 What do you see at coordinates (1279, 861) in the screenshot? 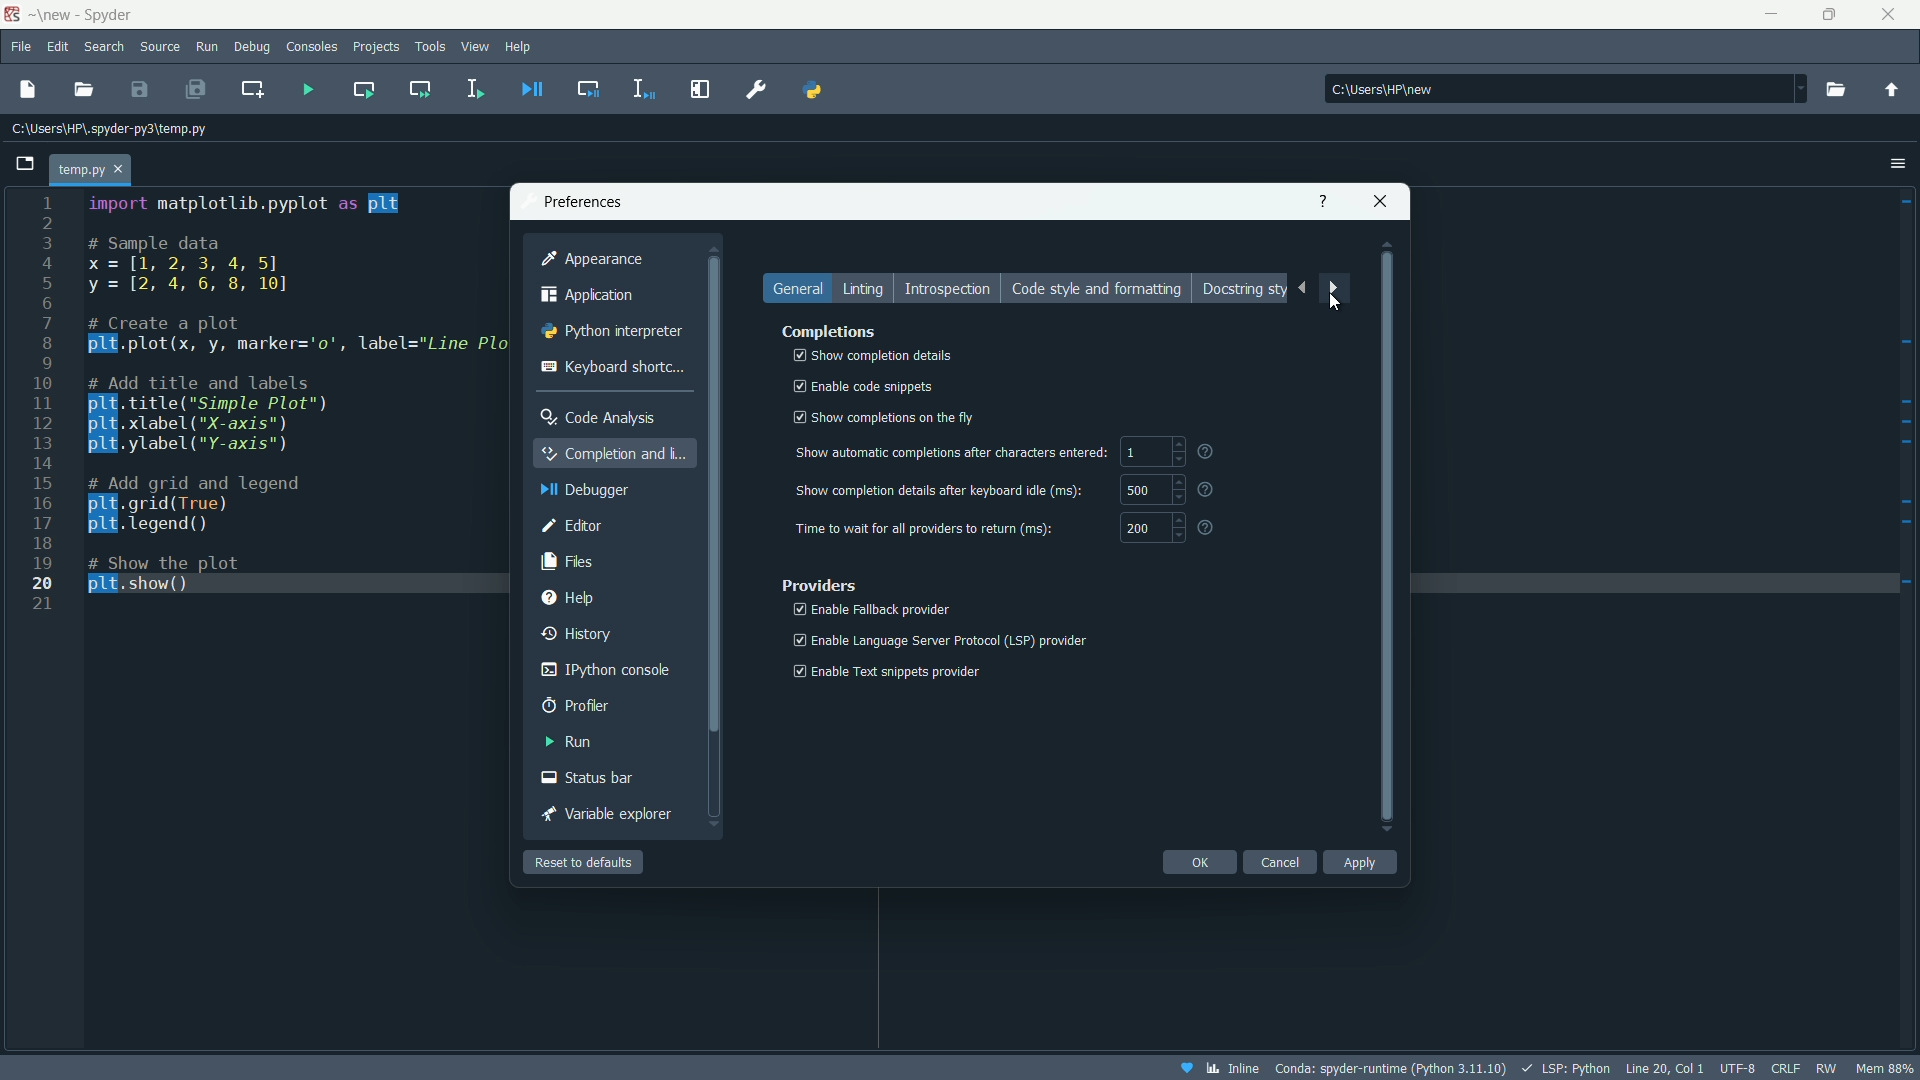
I see `cancel` at bounding box center [1279, 861].